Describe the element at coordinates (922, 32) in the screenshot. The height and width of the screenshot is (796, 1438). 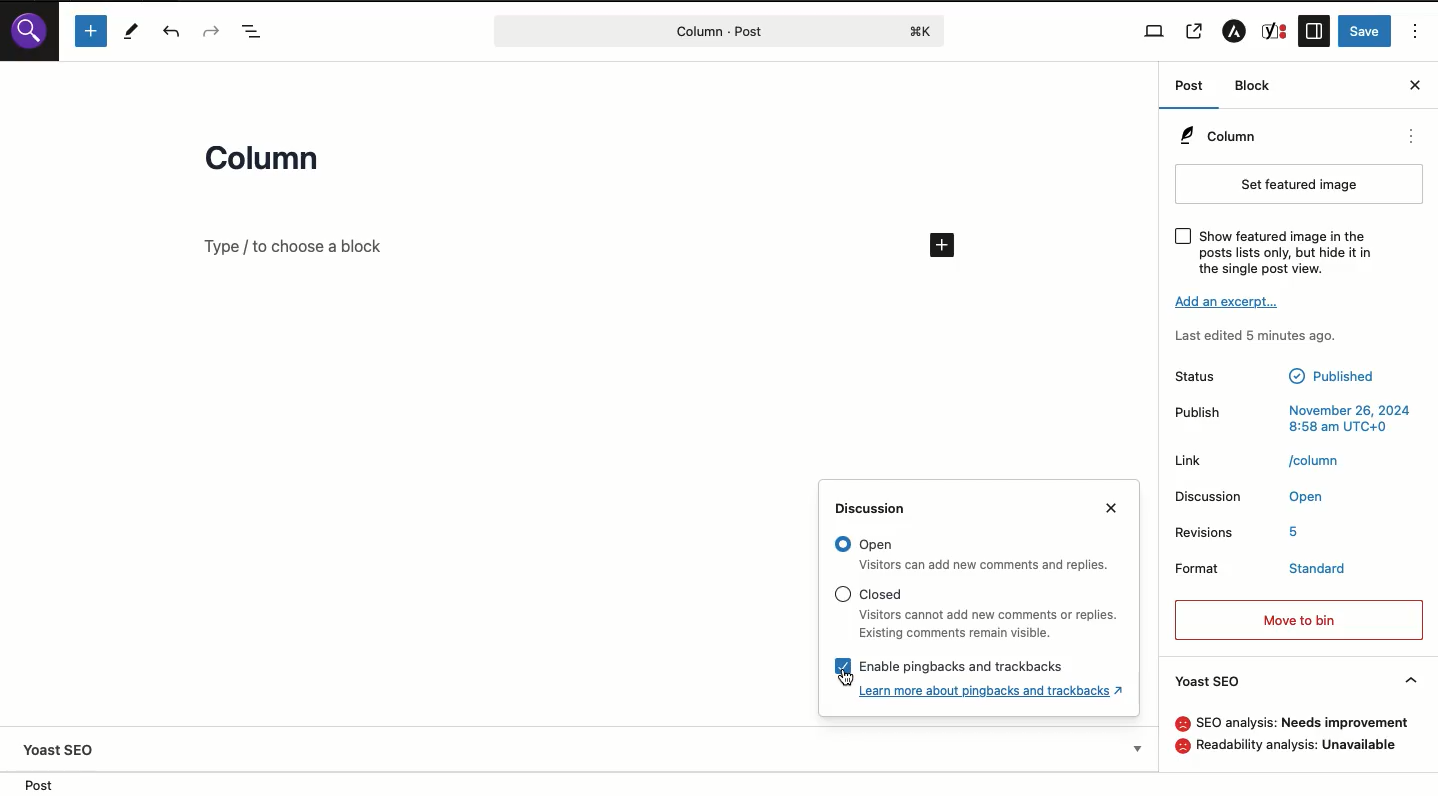
I see `command+K` at that location.